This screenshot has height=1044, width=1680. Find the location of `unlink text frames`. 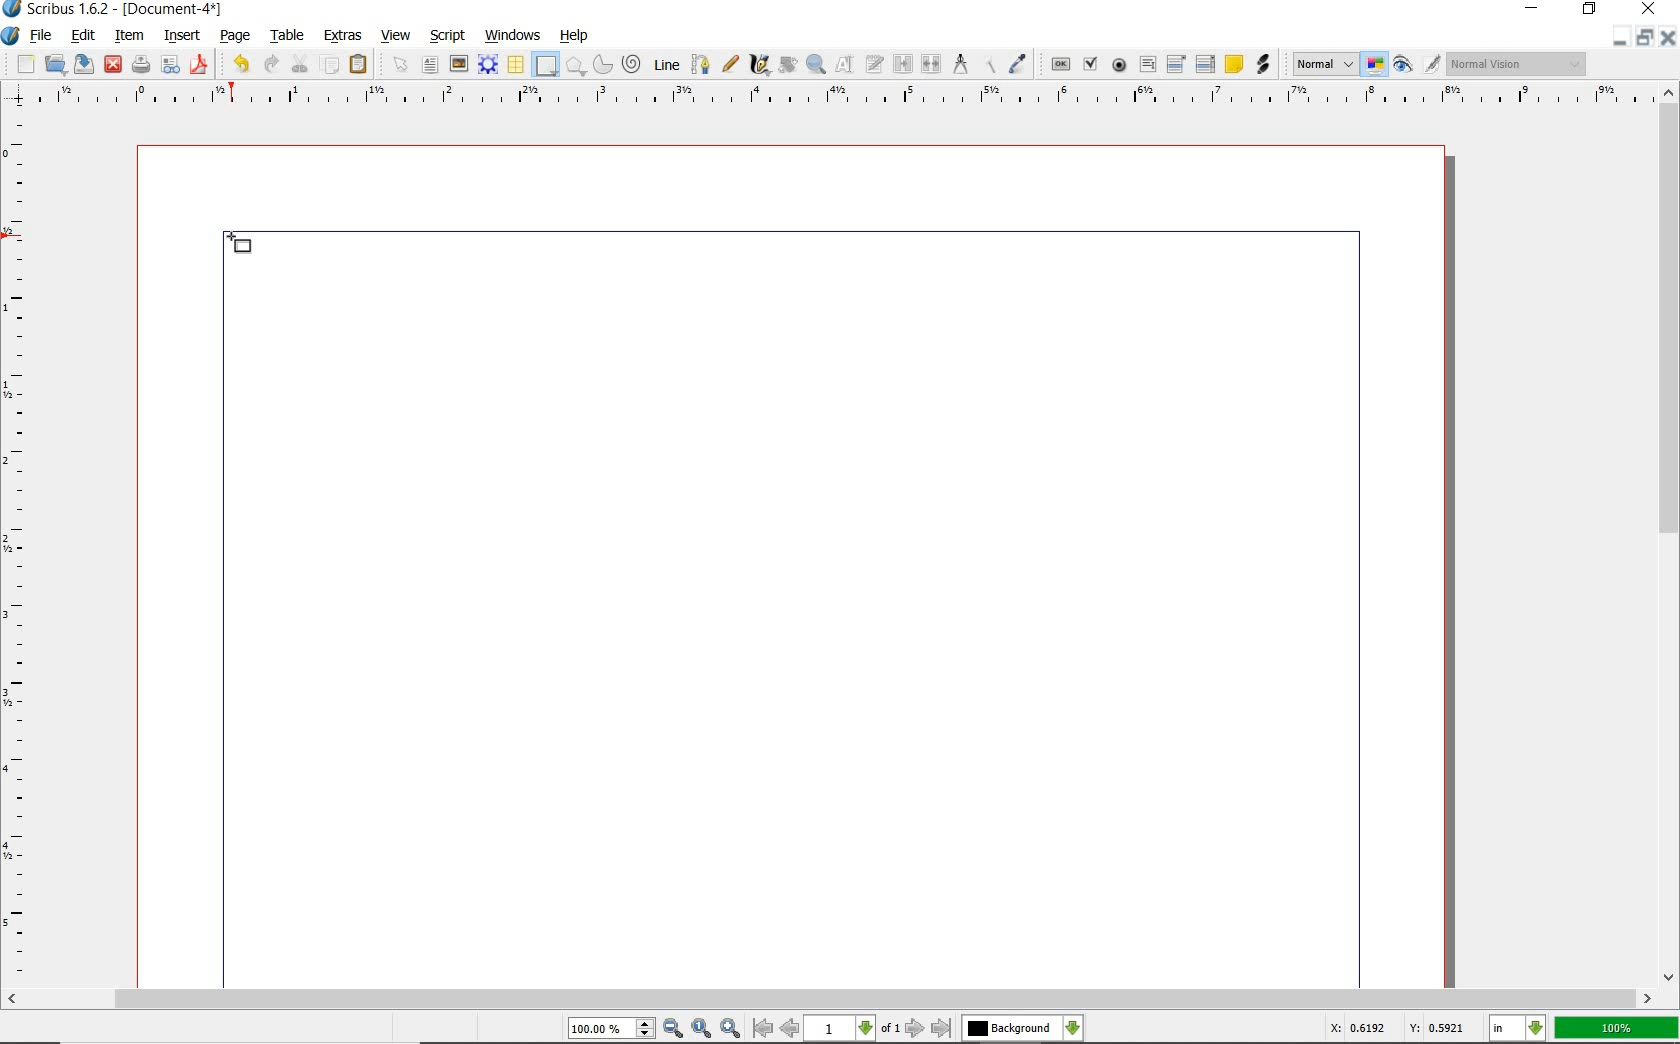

unlink text frames is located at coordinates (929, 62).